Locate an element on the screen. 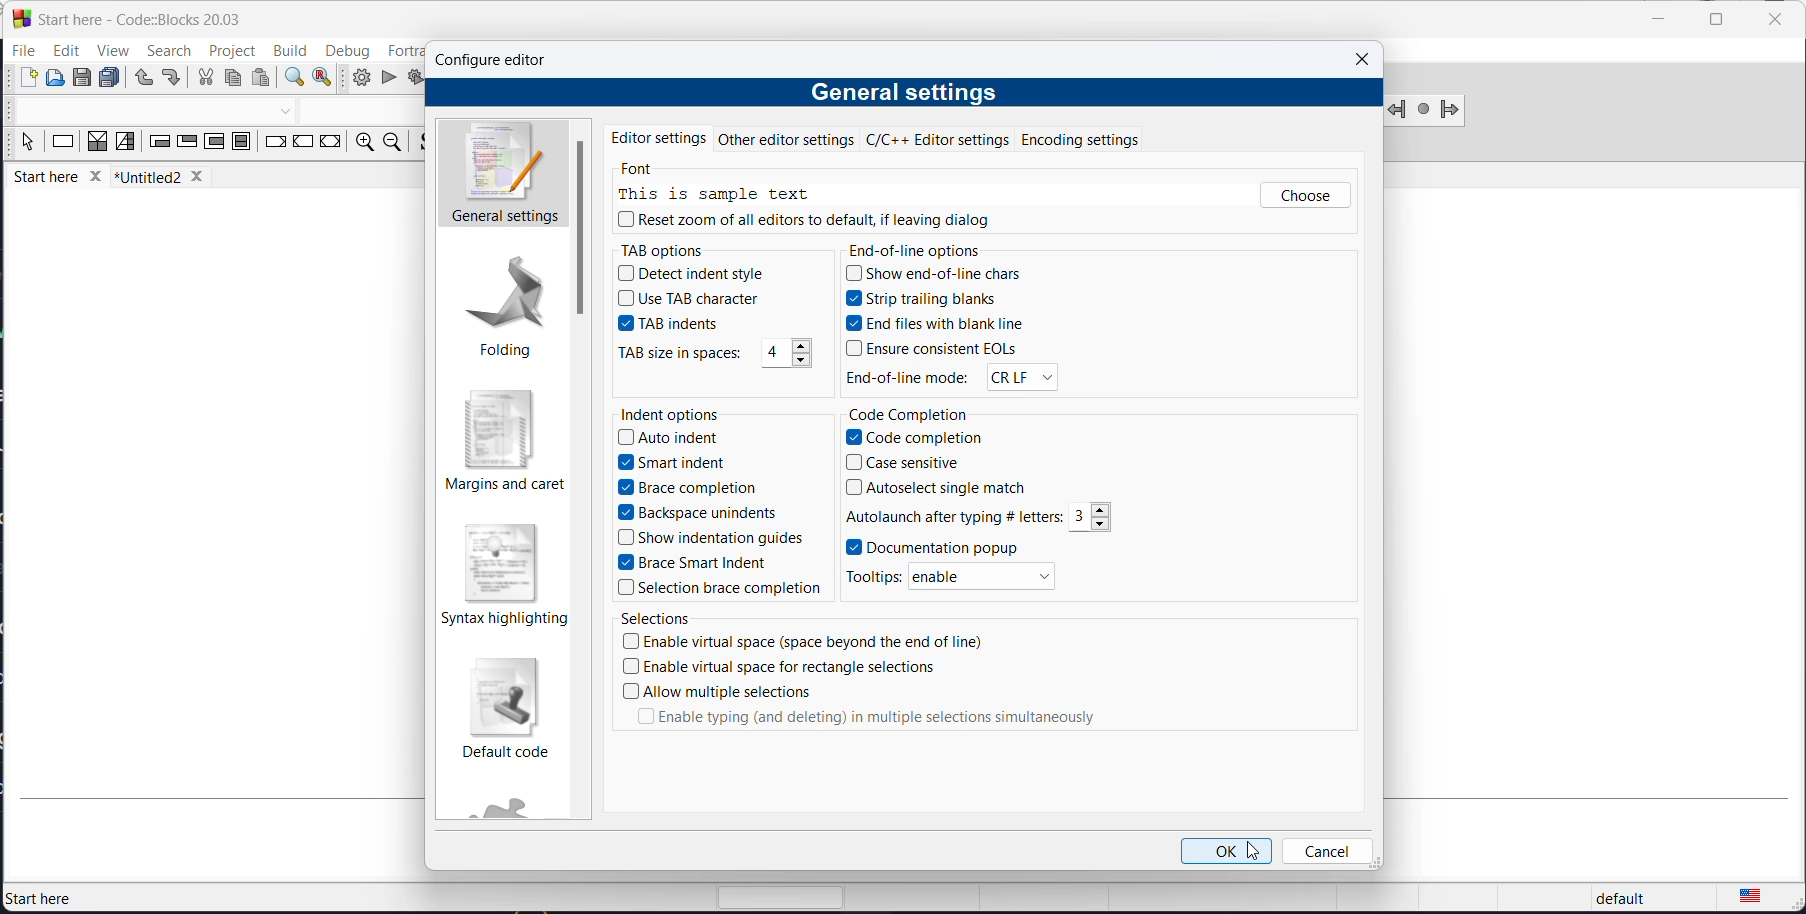  jump back is located at coordinates (1398, 110).